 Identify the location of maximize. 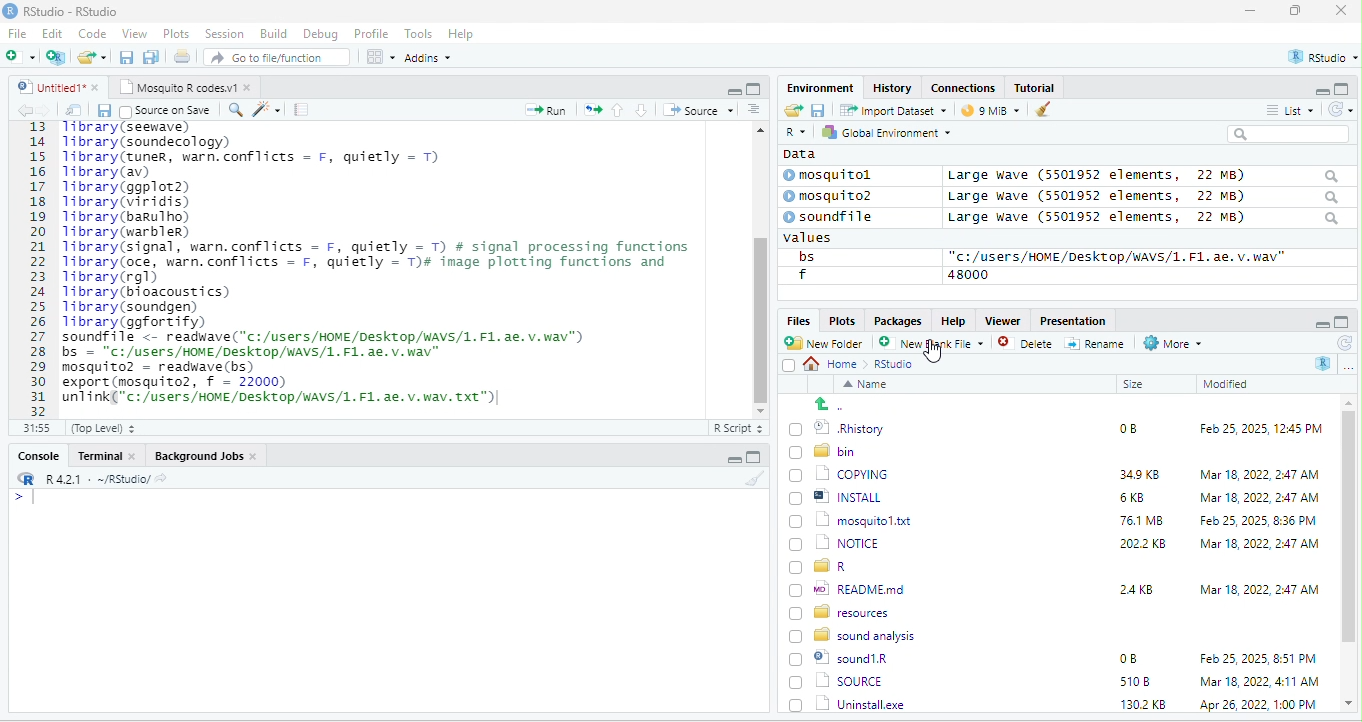
(1344, 88).